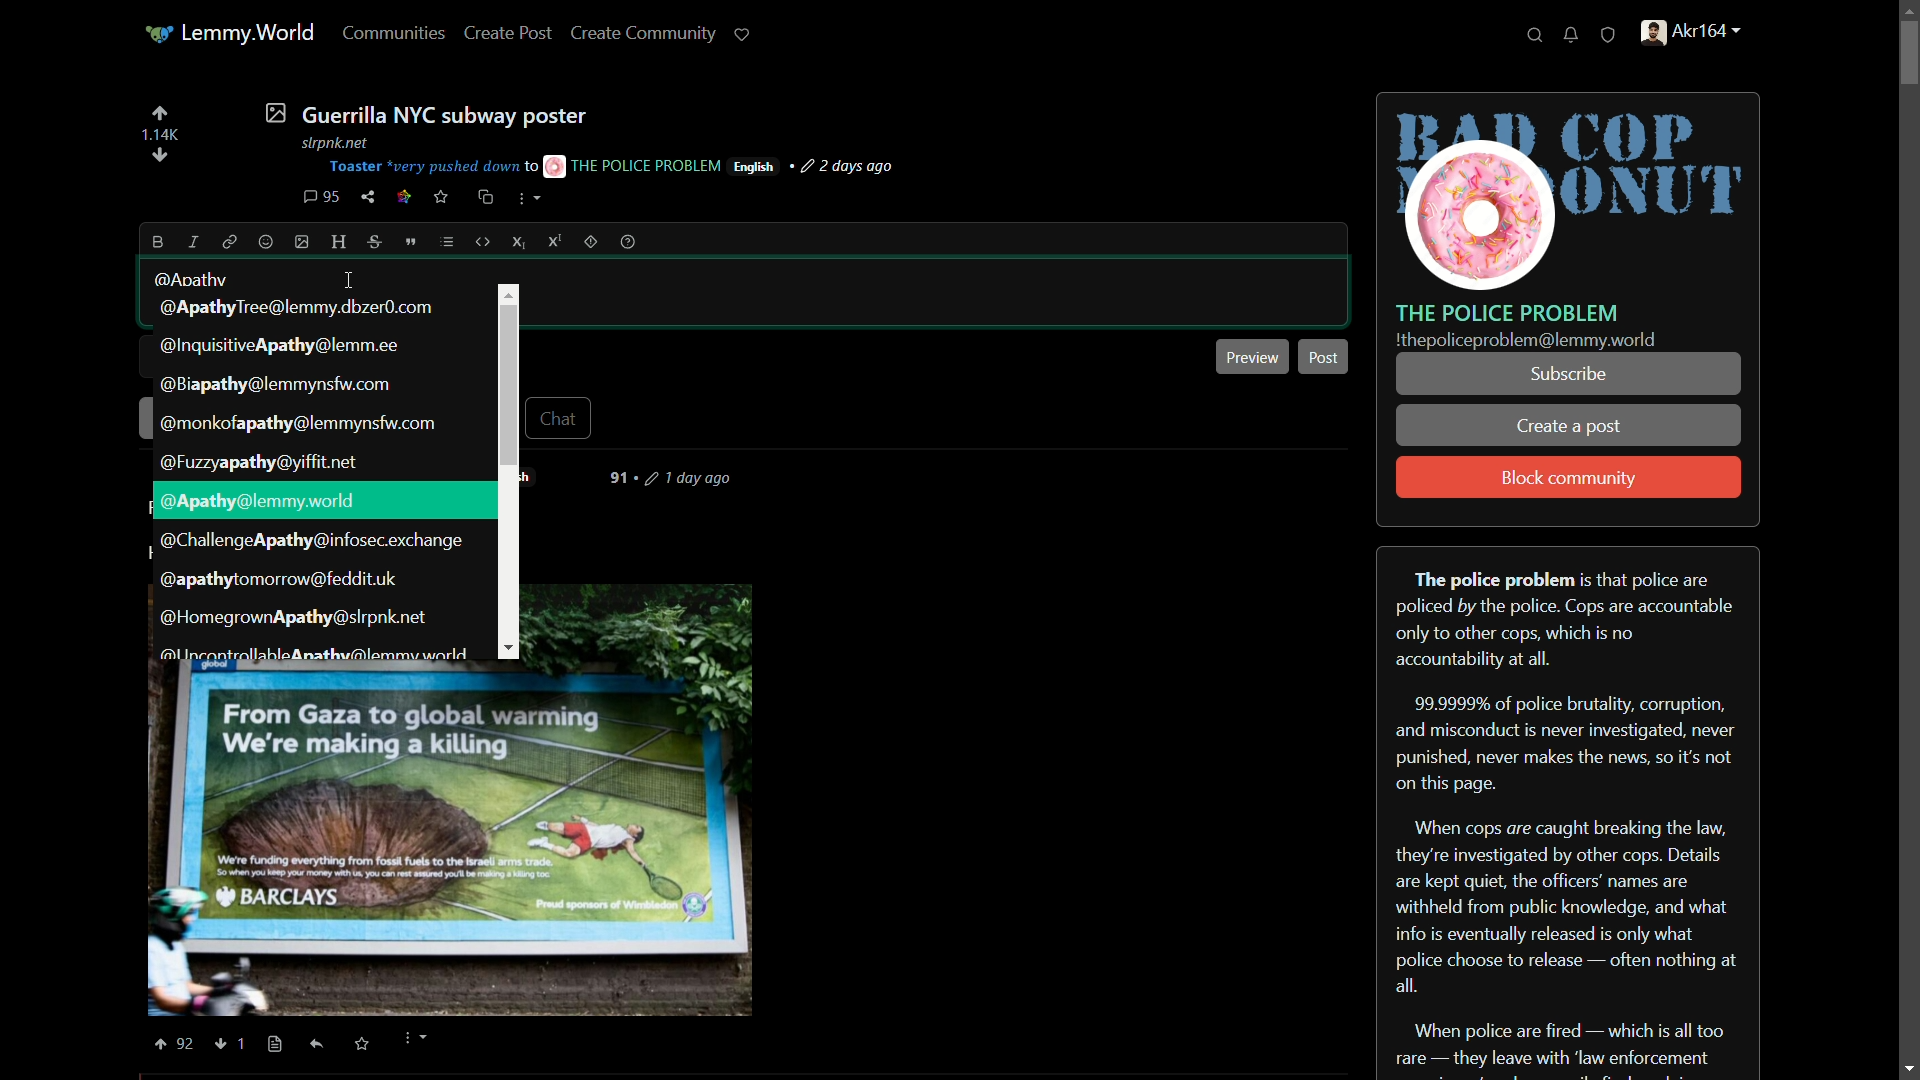  I want to click on days , so click(680, 478).